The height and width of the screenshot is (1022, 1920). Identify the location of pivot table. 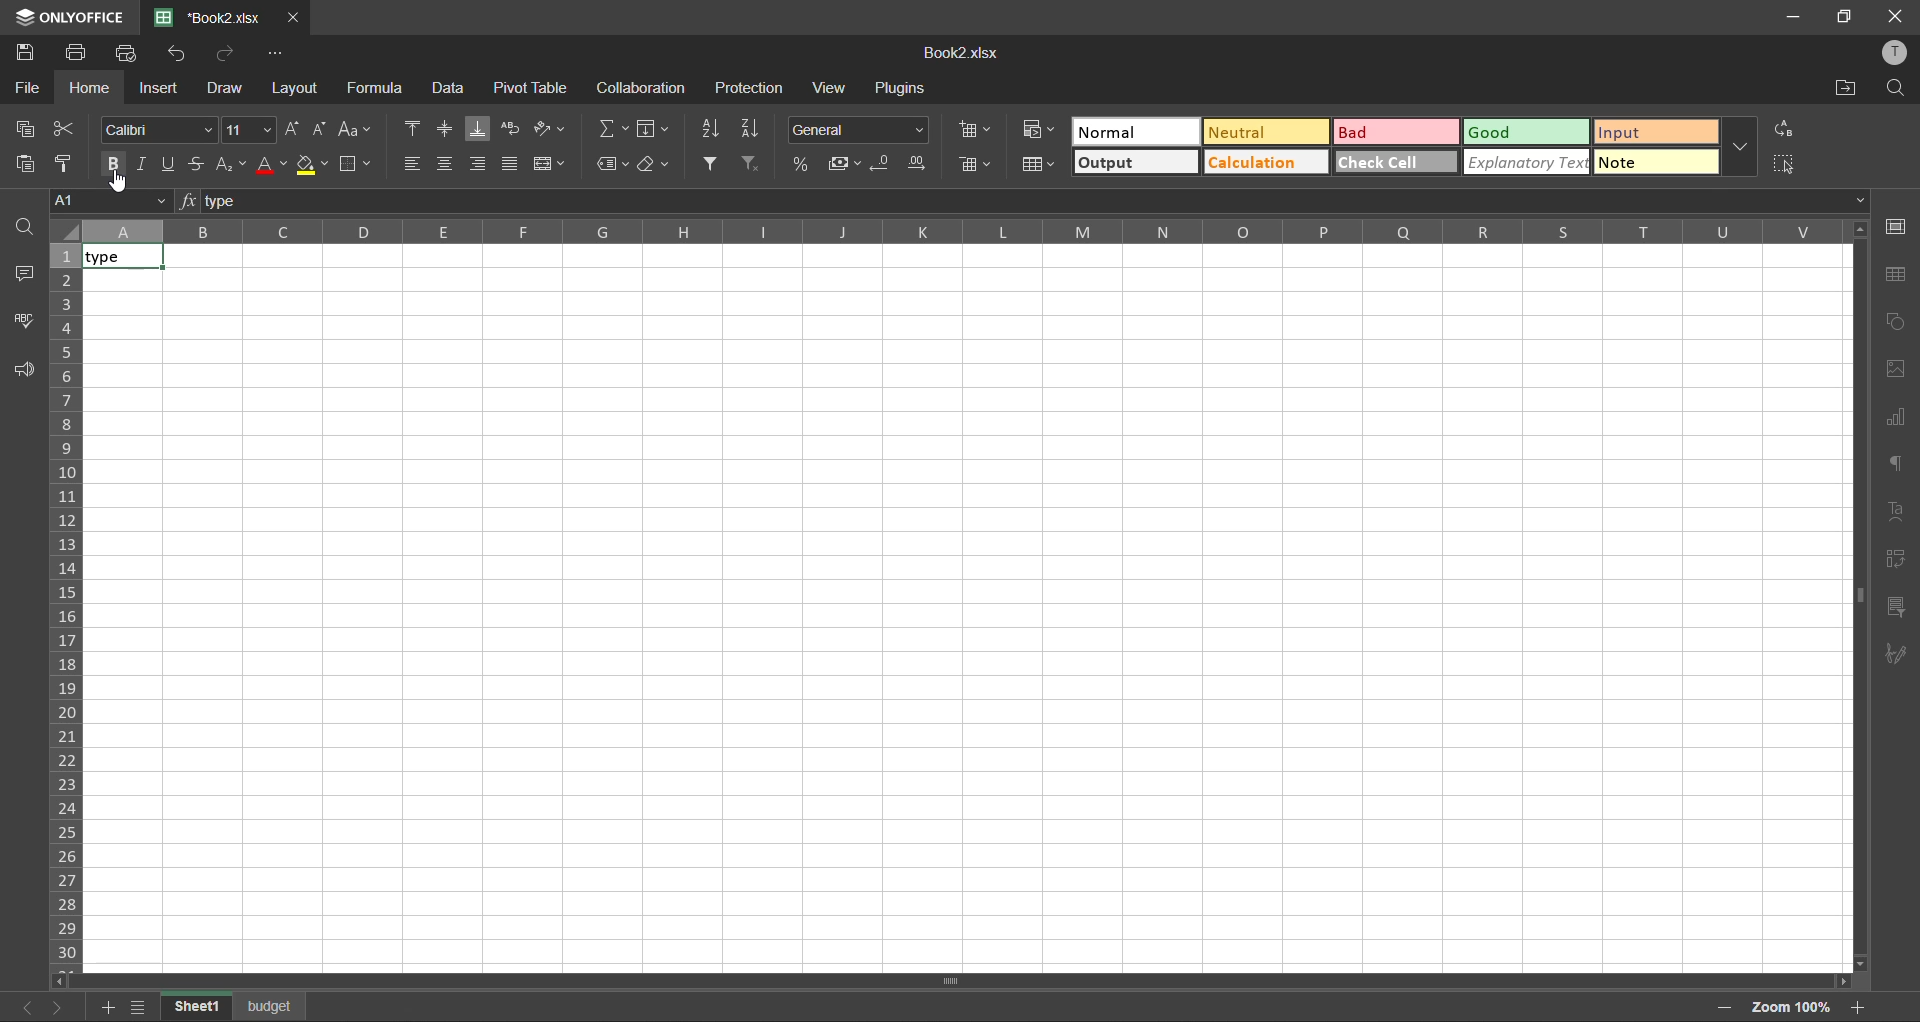
(1897, 563).